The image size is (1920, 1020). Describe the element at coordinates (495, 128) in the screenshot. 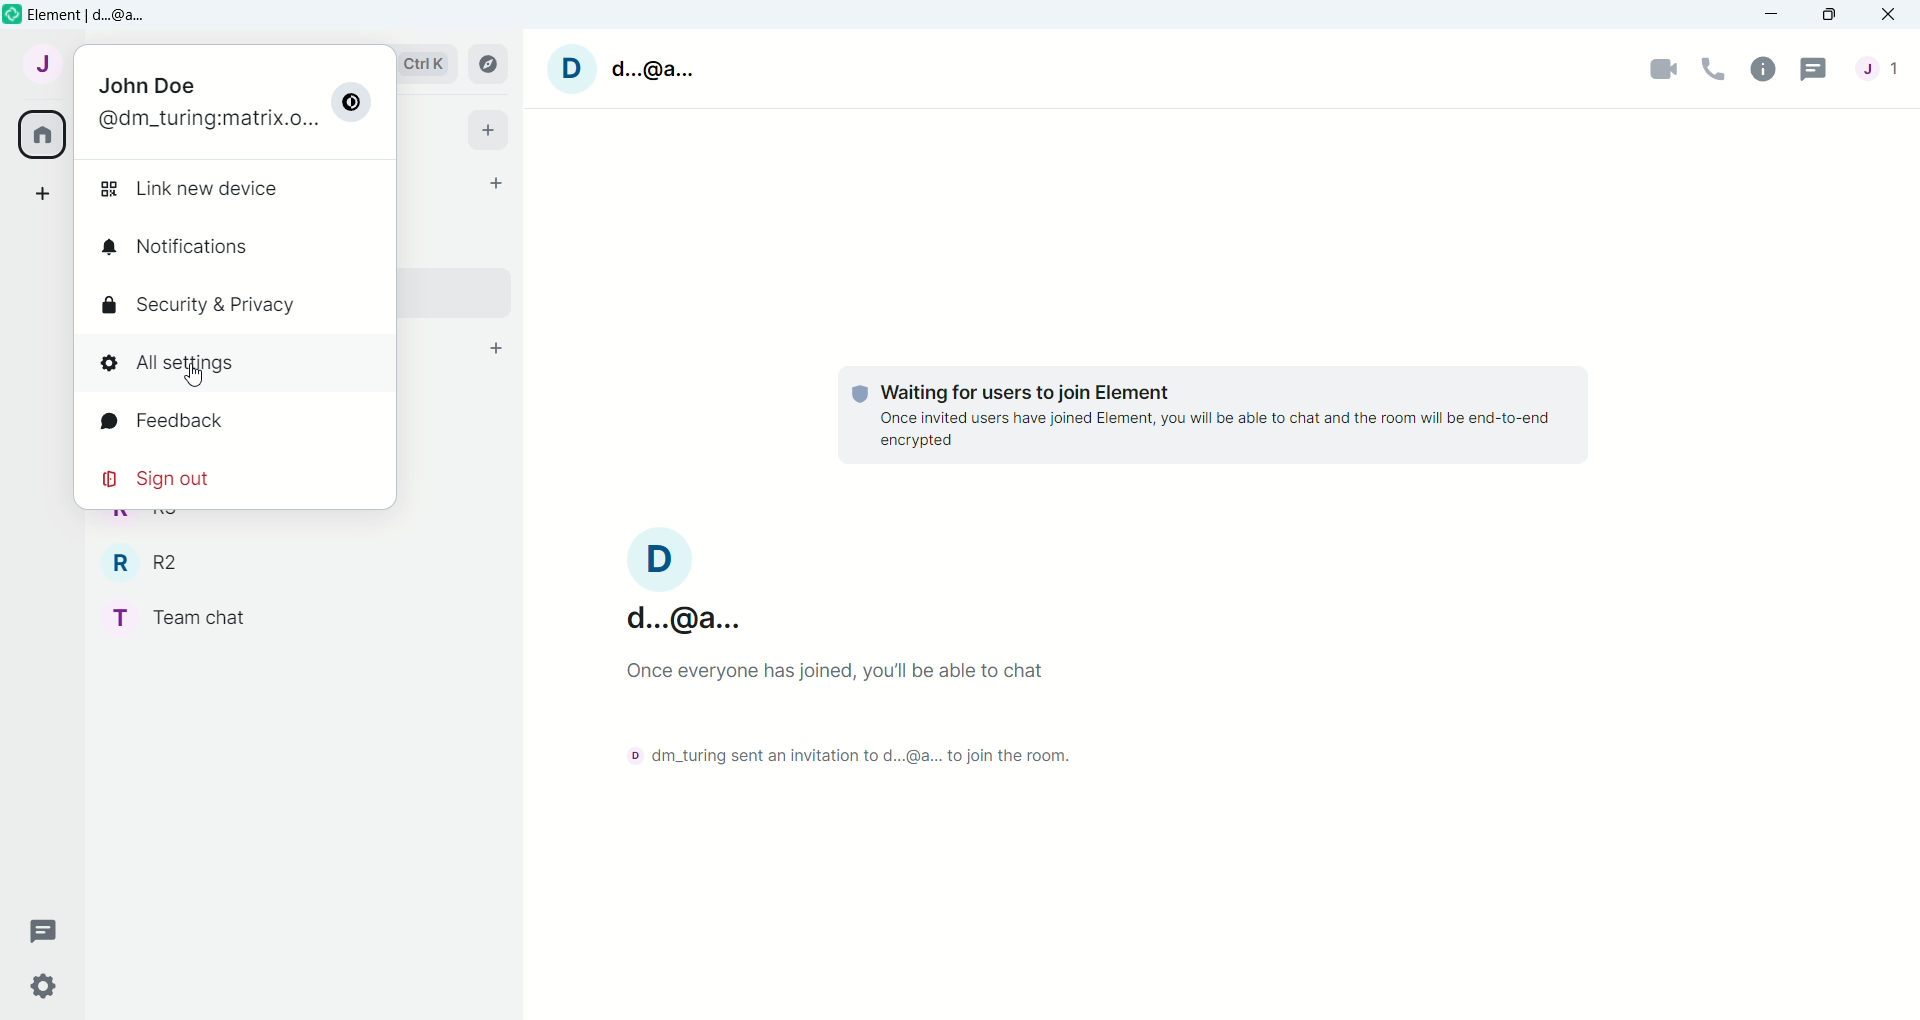

I see `Add` at that location.